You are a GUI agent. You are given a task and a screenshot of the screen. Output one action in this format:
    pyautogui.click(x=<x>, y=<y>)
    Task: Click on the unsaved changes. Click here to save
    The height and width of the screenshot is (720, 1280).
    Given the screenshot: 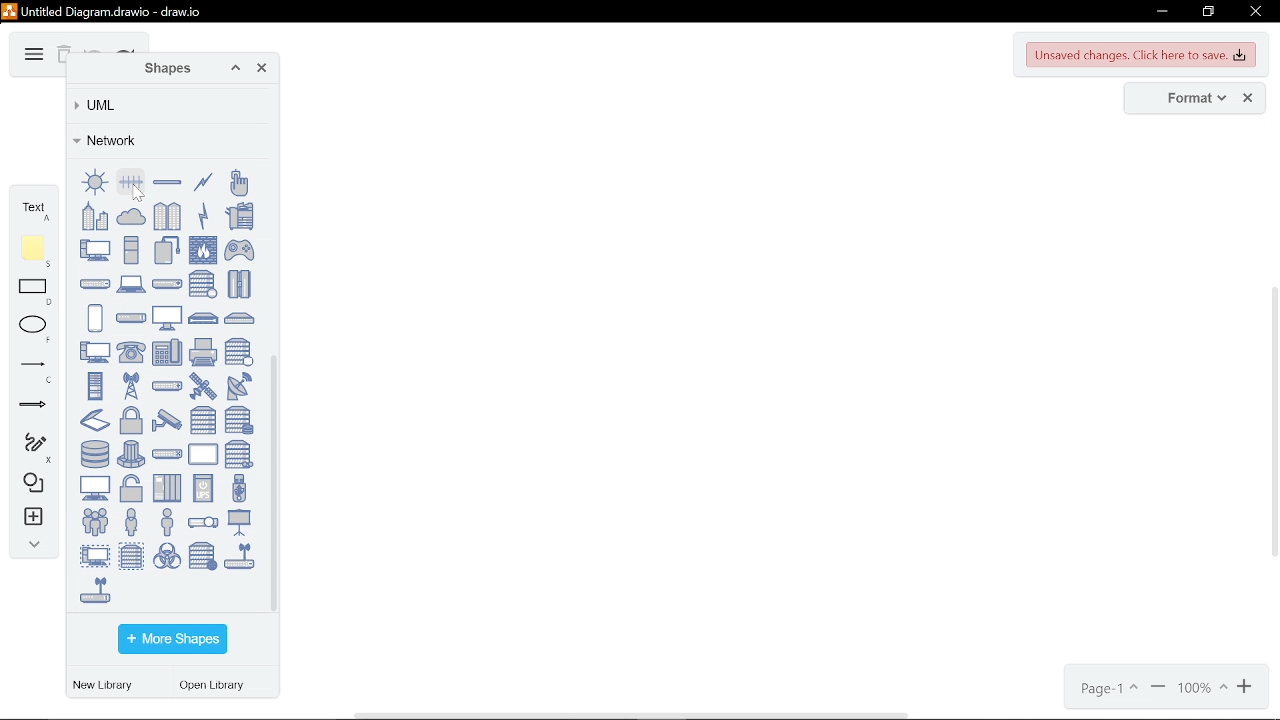 What is the action you would take?
    pyautogui.click(x=1142, y=55)
    